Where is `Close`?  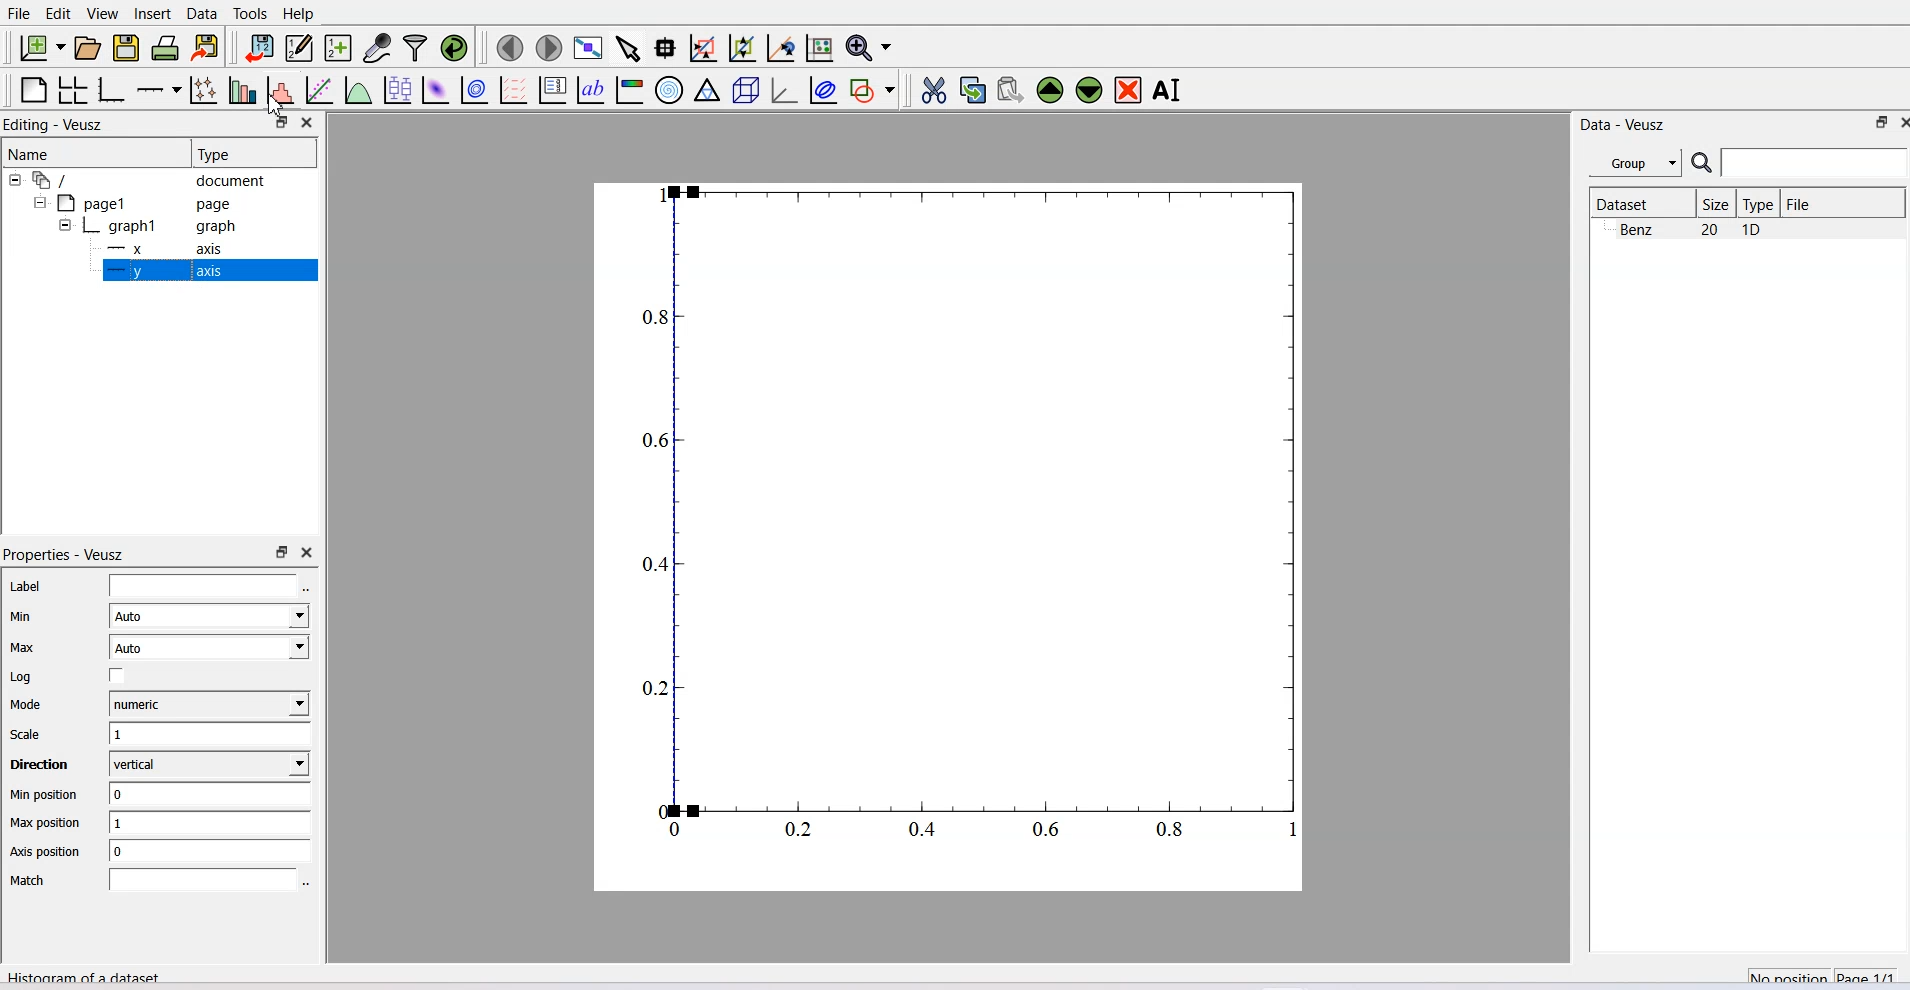
Close is located at coordinates (308, 553).